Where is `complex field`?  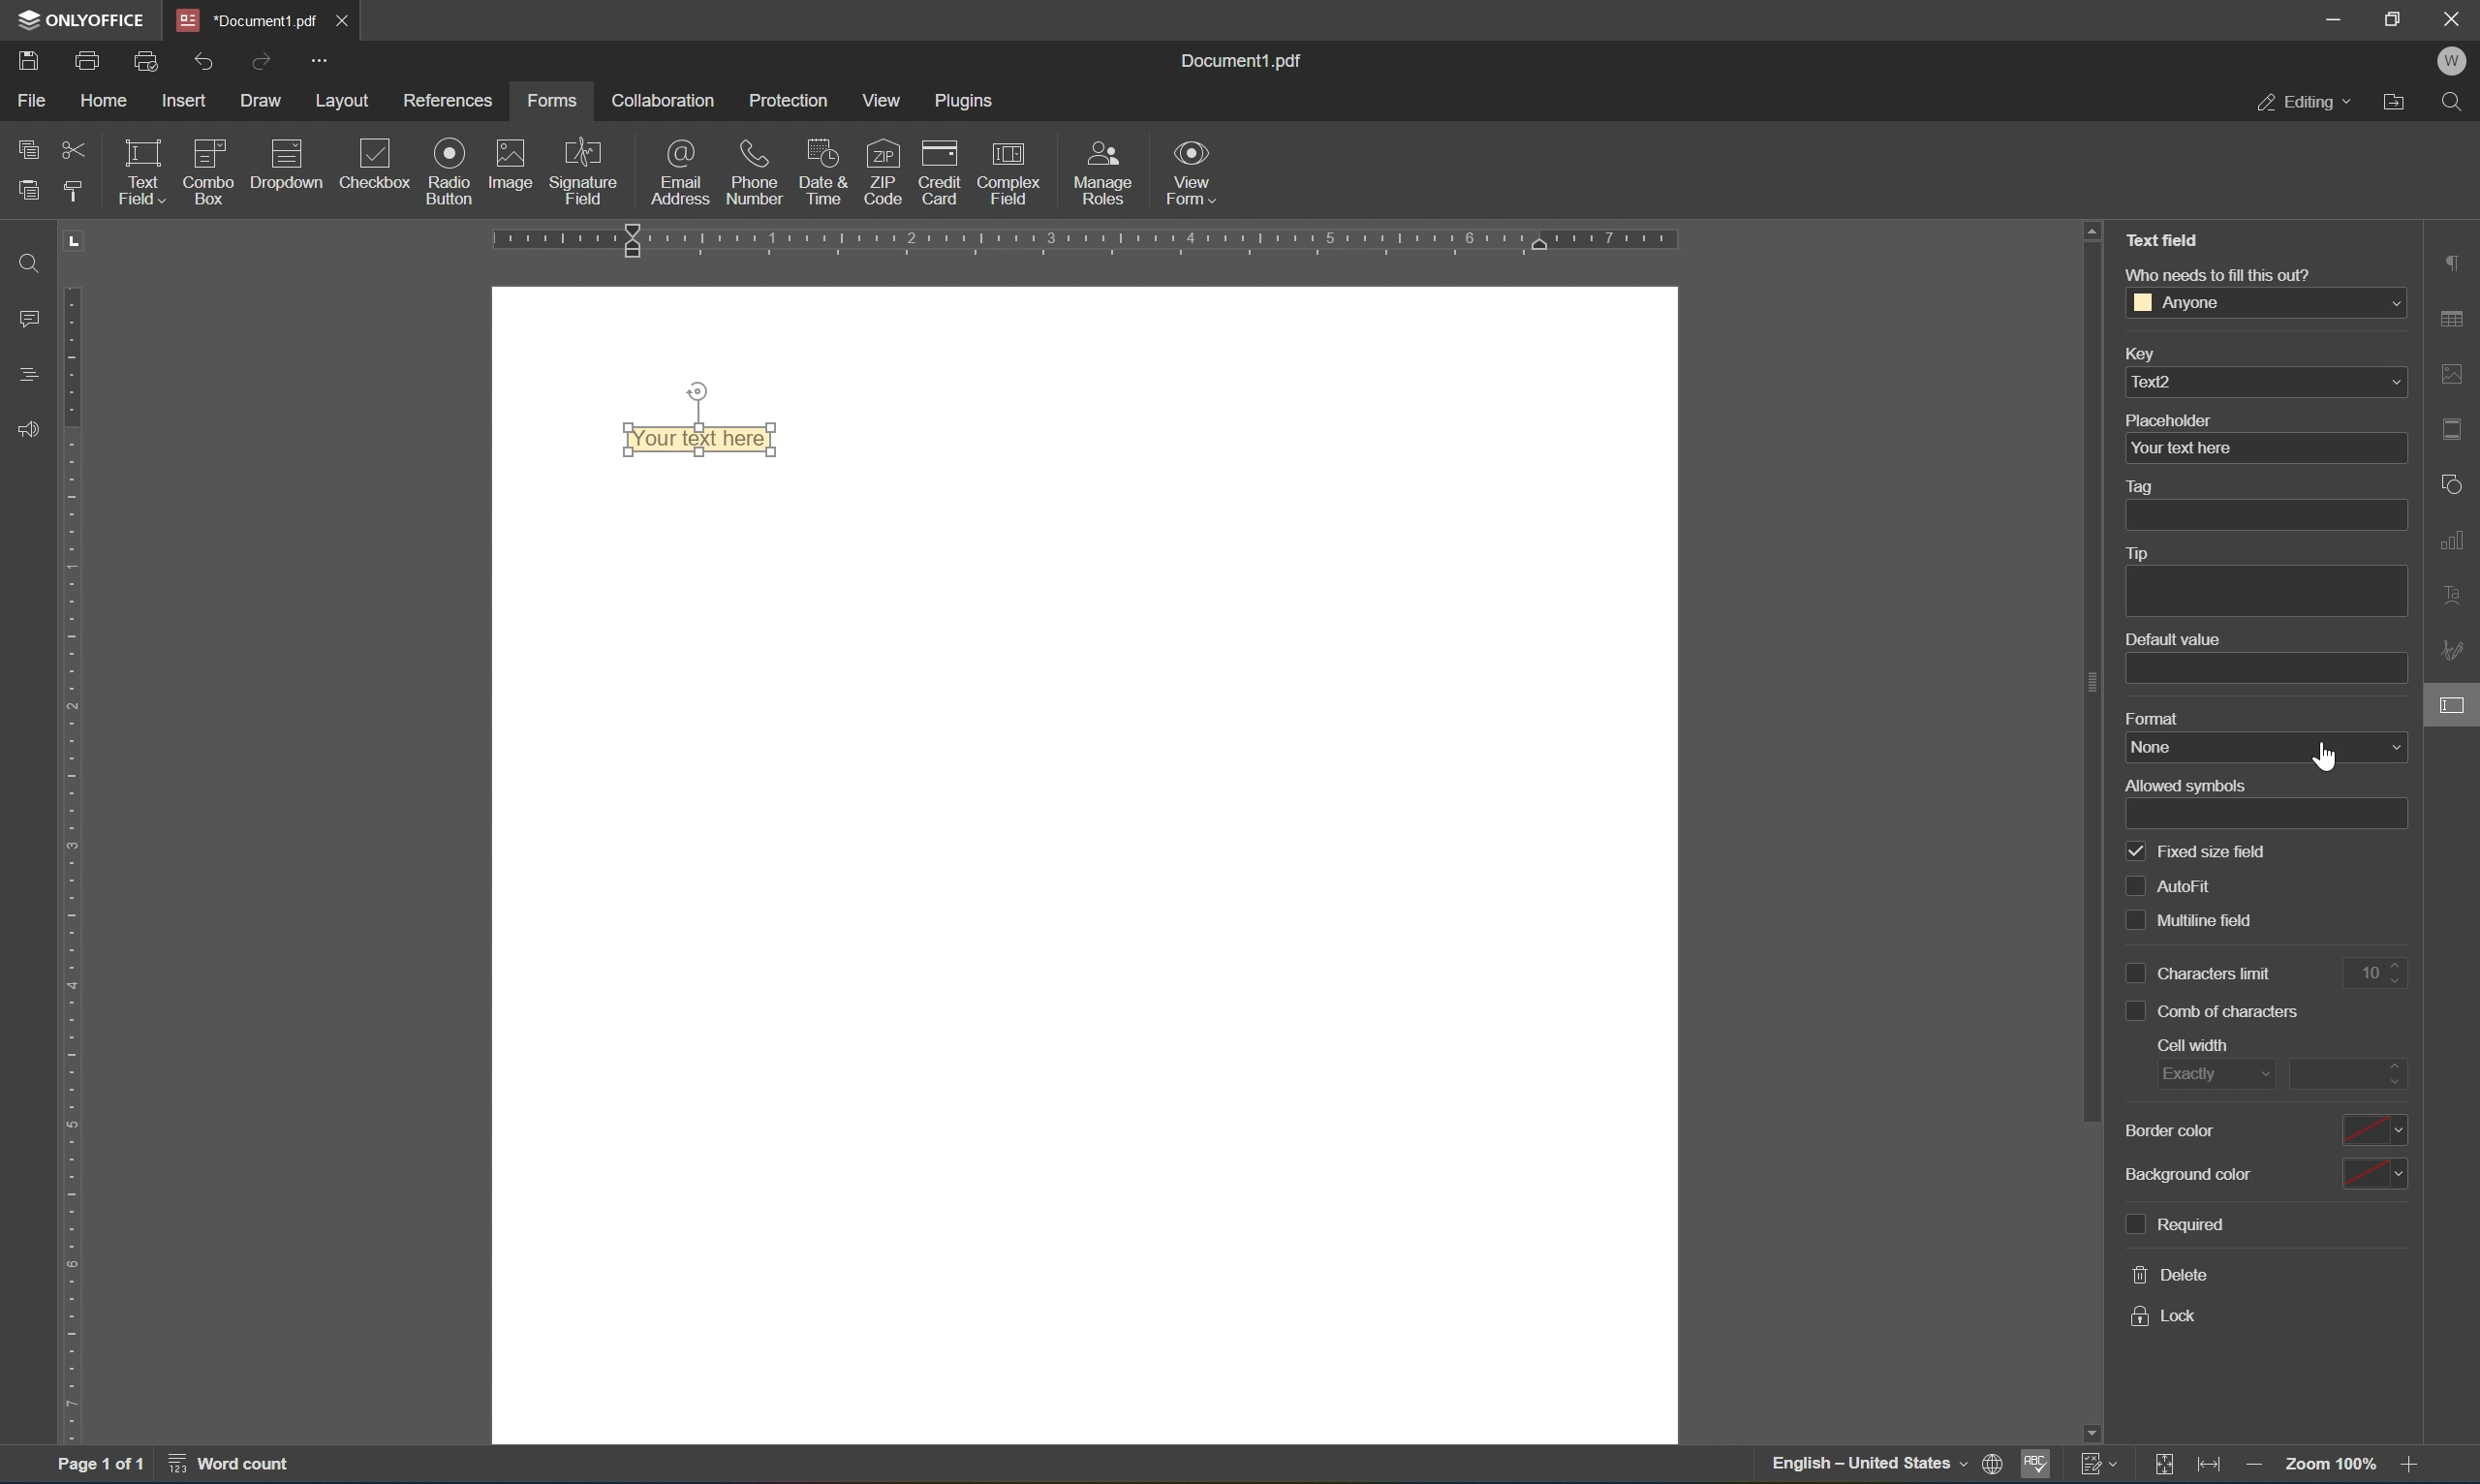 complex field is located at coordinates (1008, 171).